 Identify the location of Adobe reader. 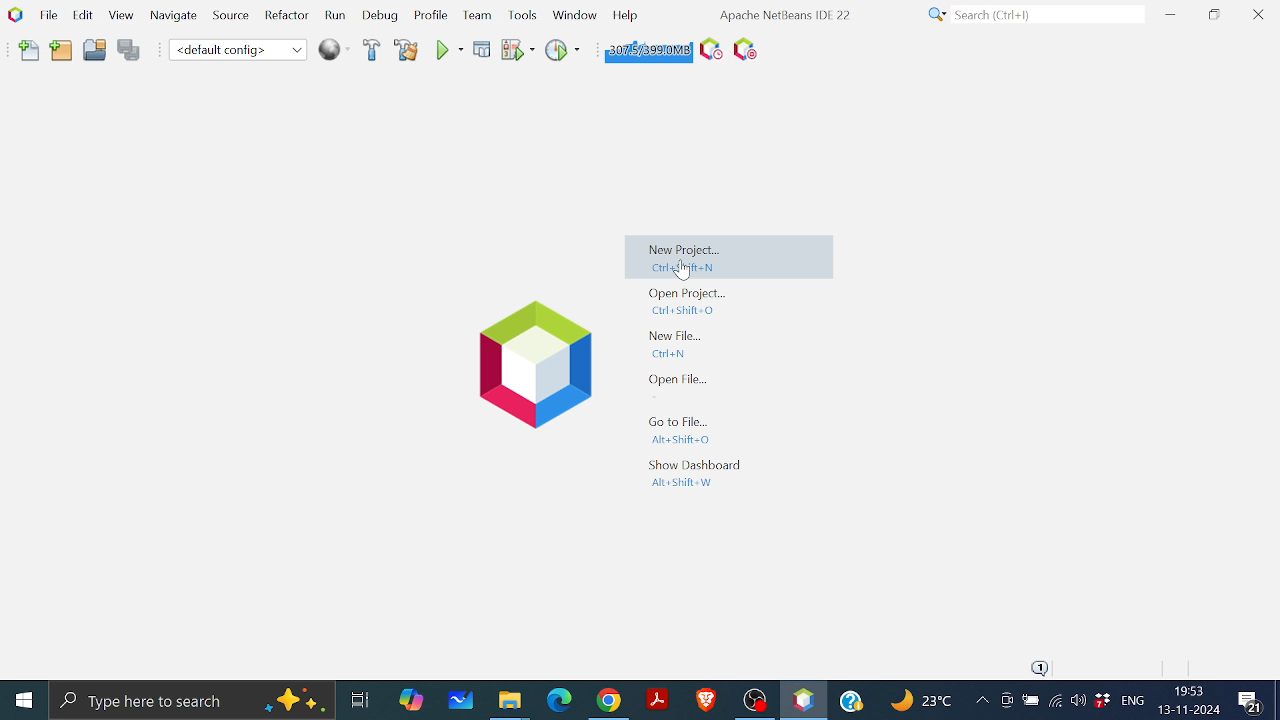
(657, 699).